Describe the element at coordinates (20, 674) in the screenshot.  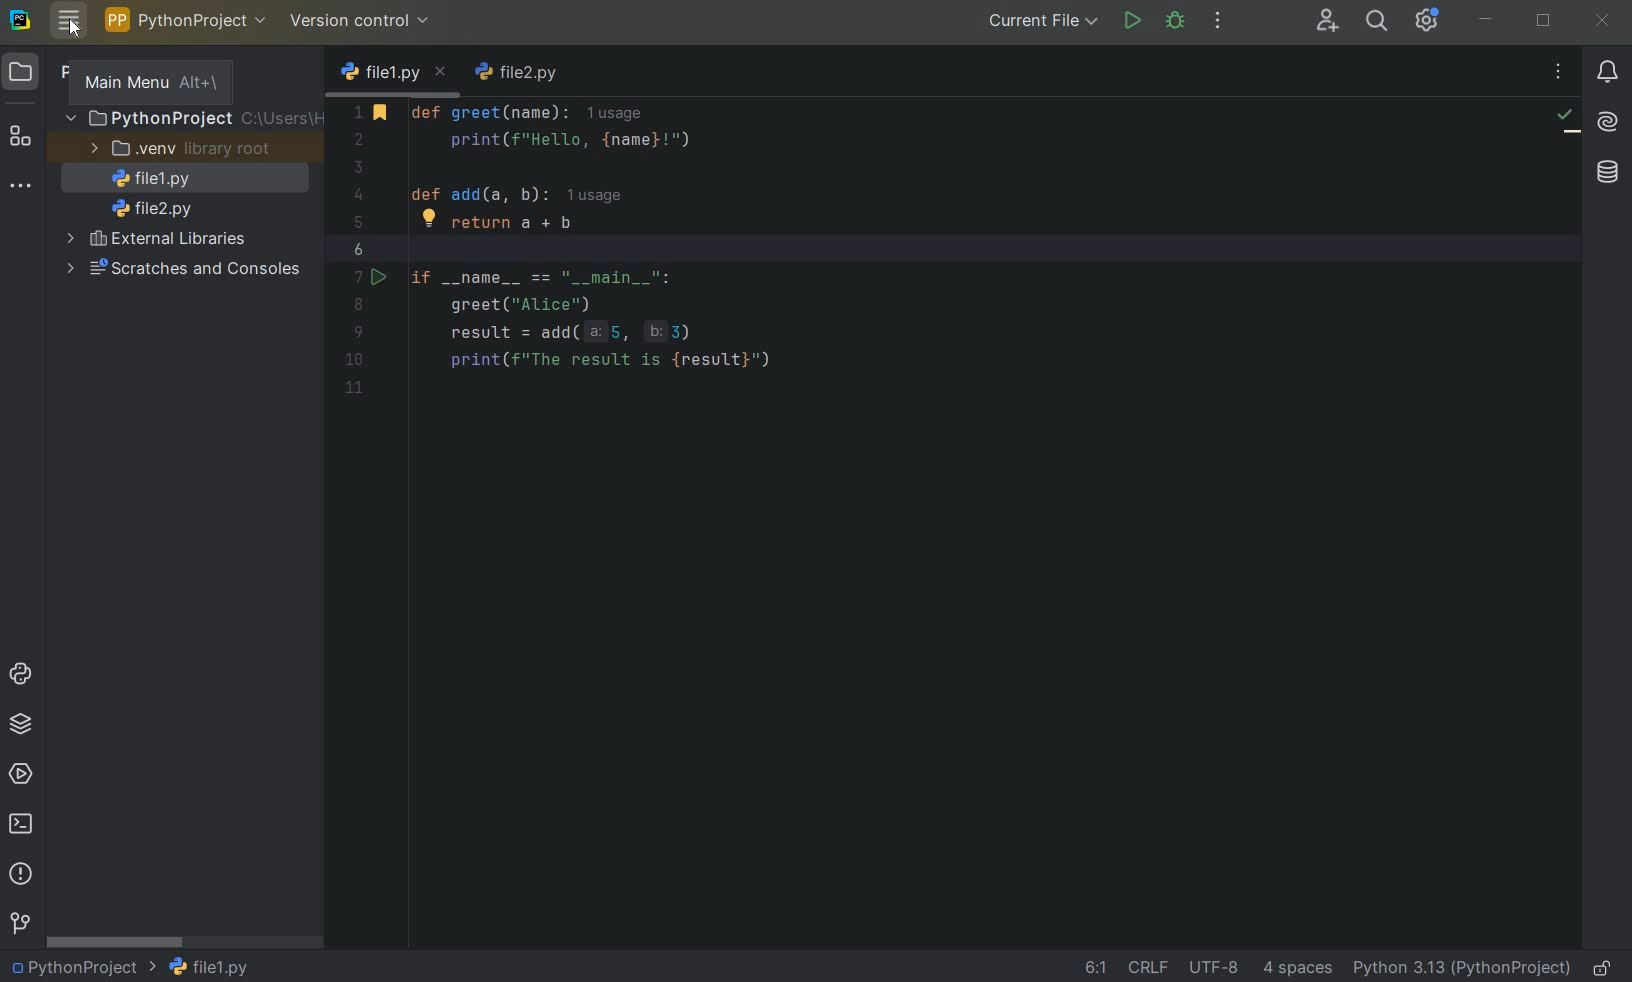
I see `python console` at that location.